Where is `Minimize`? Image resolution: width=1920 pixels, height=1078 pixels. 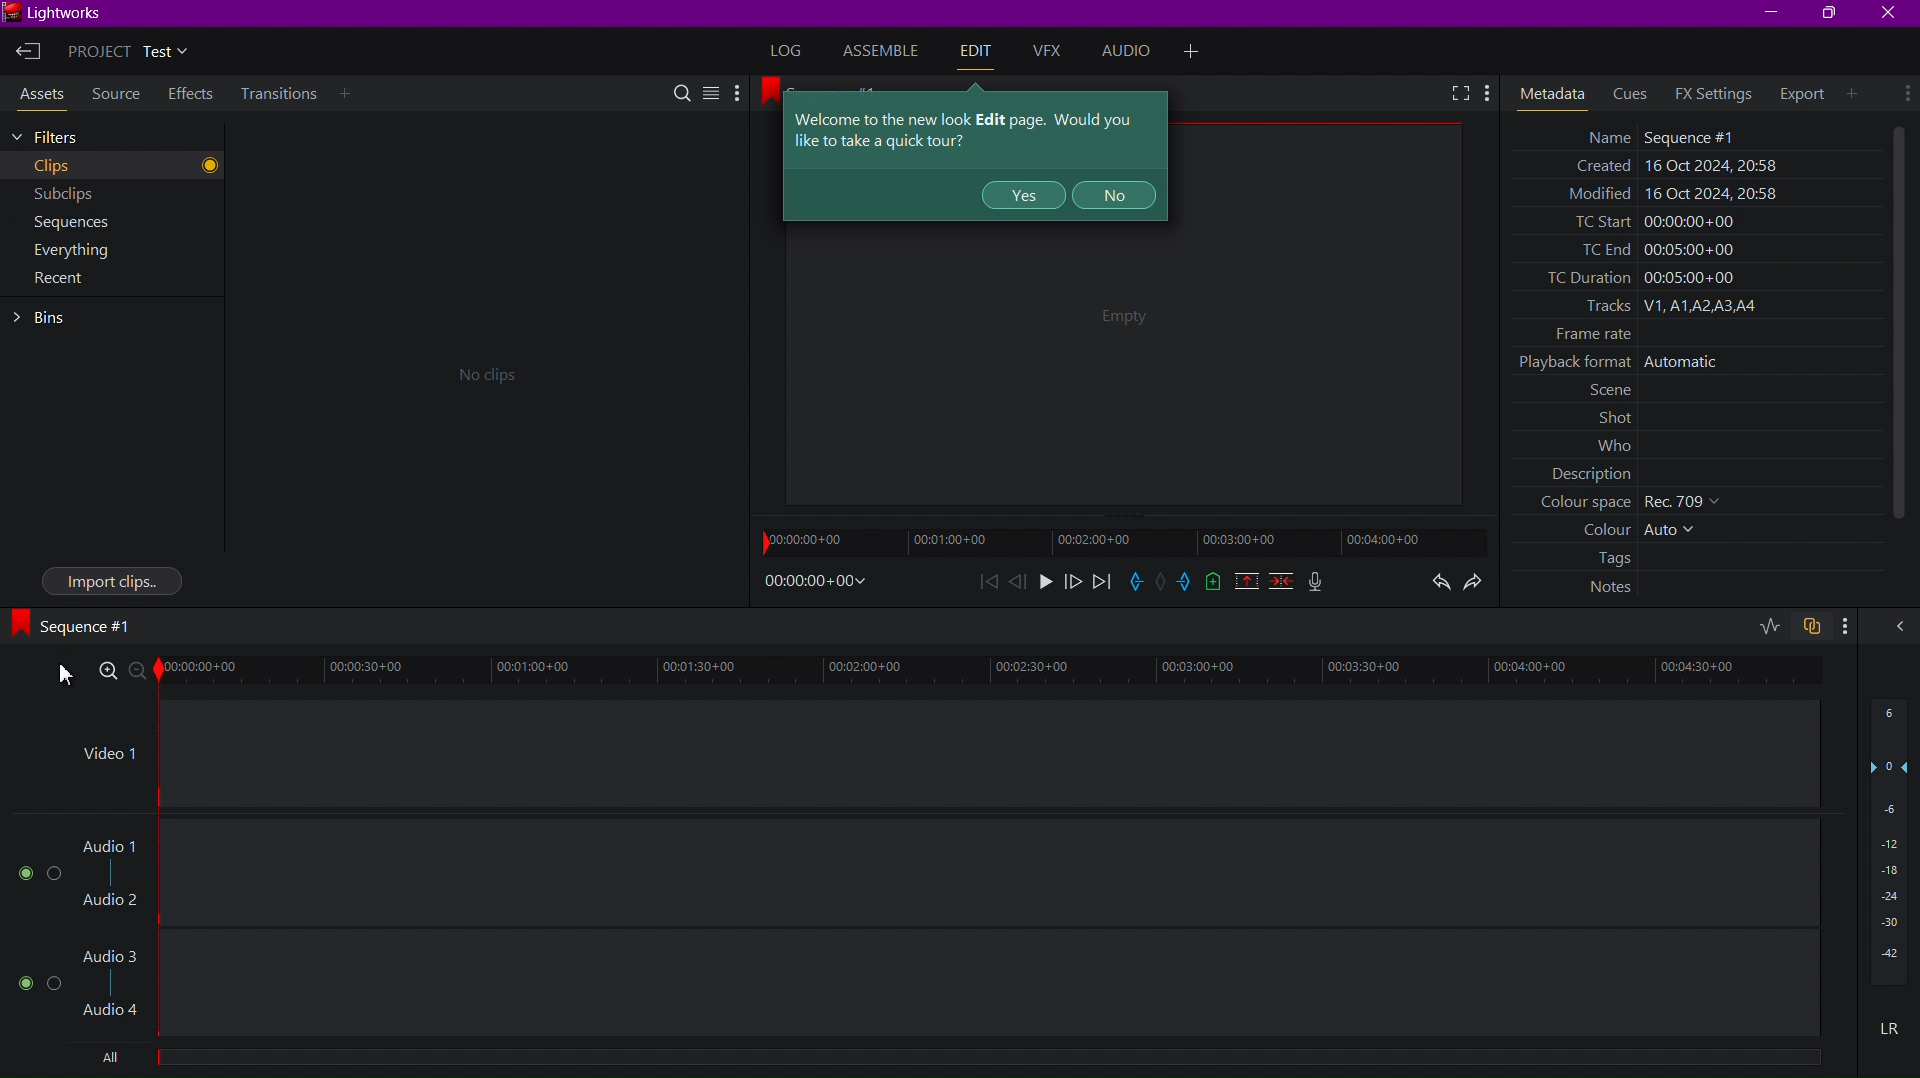 Minimize is located at coordinates (1769, 14).